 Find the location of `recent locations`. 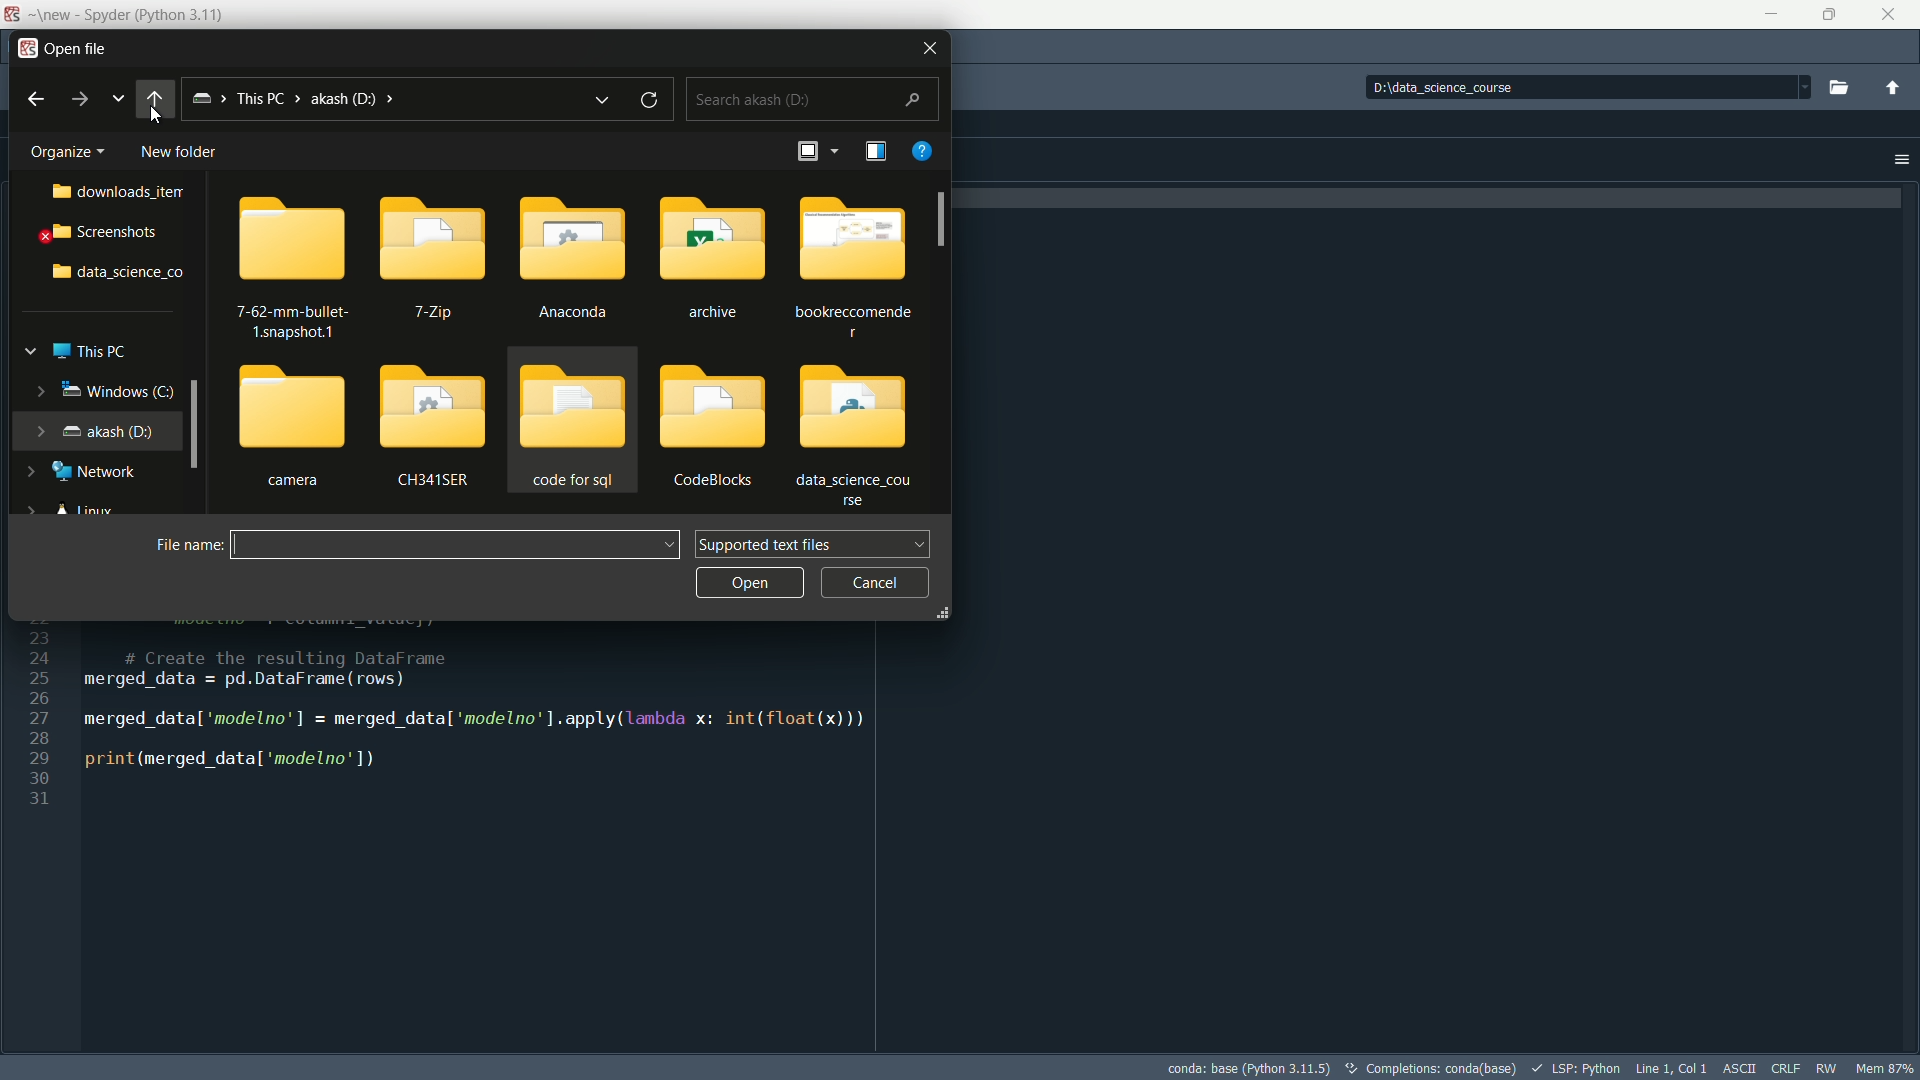

recent locations is located at coordinates (119, 99).